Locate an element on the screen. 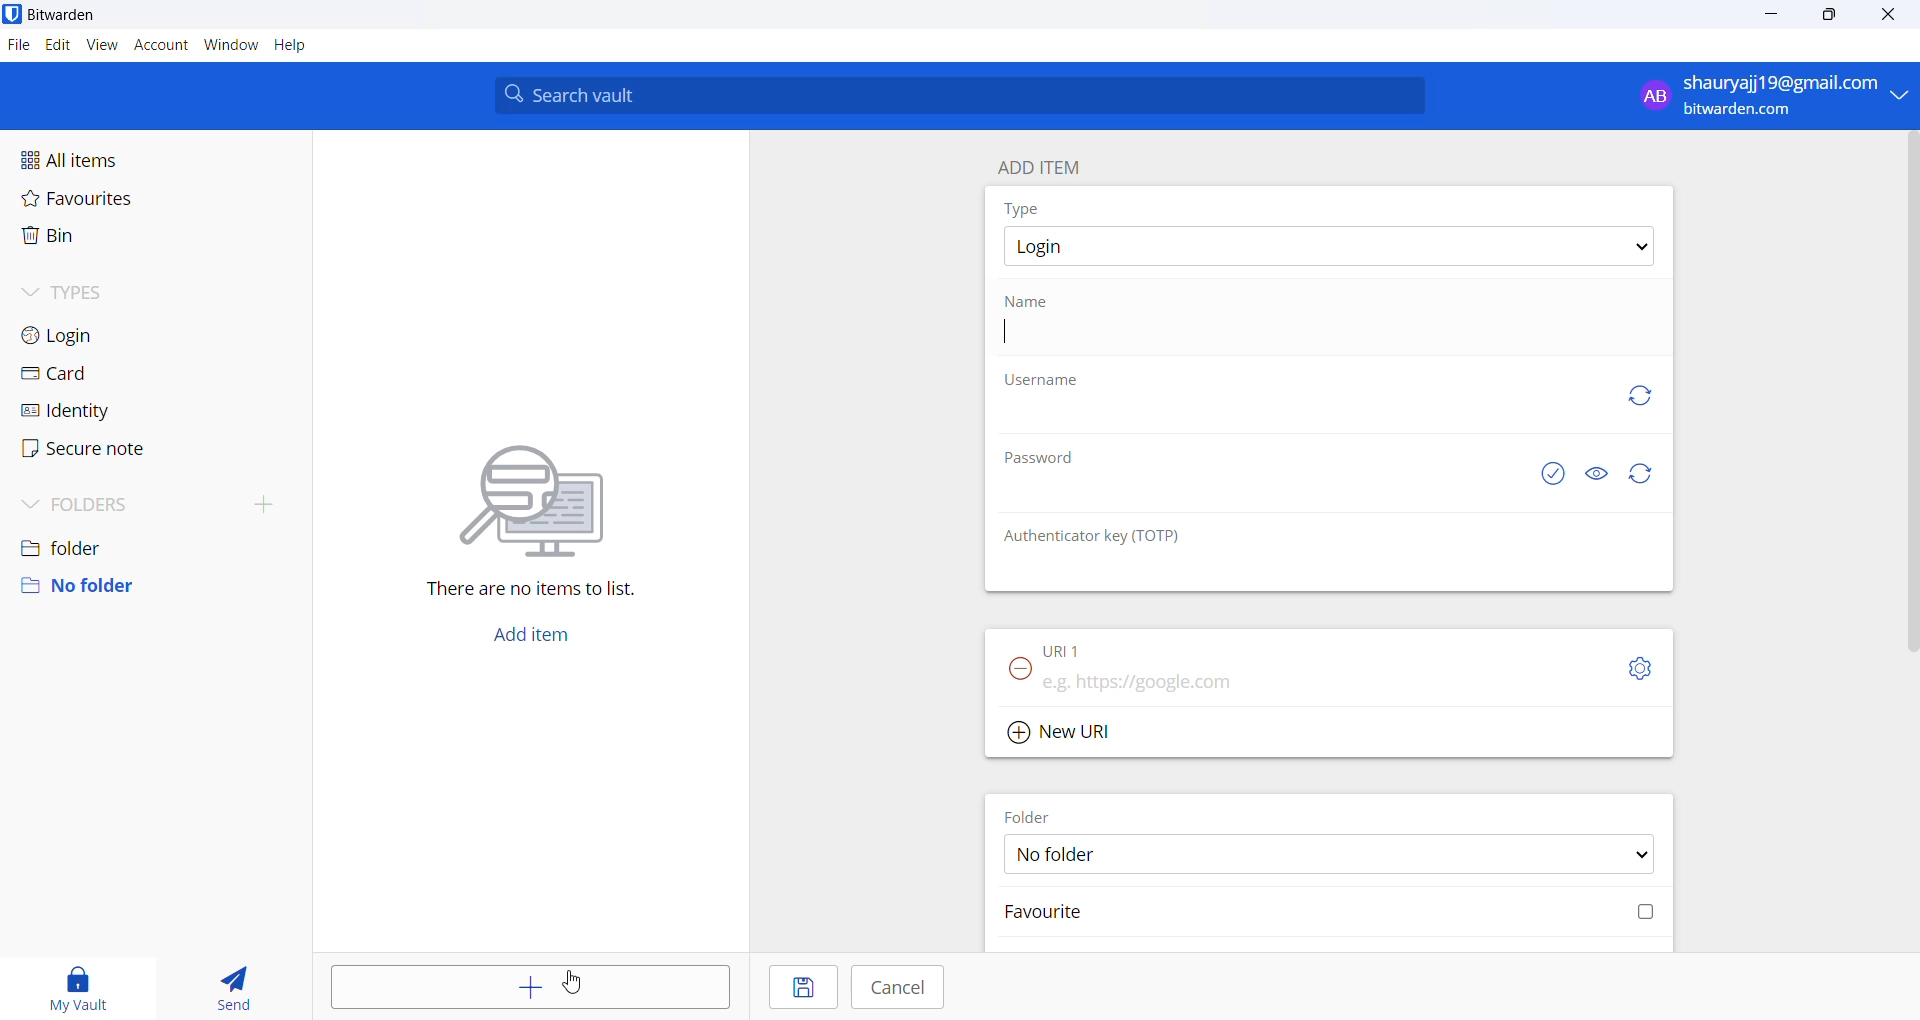  card is located at coordinates (104, 374).